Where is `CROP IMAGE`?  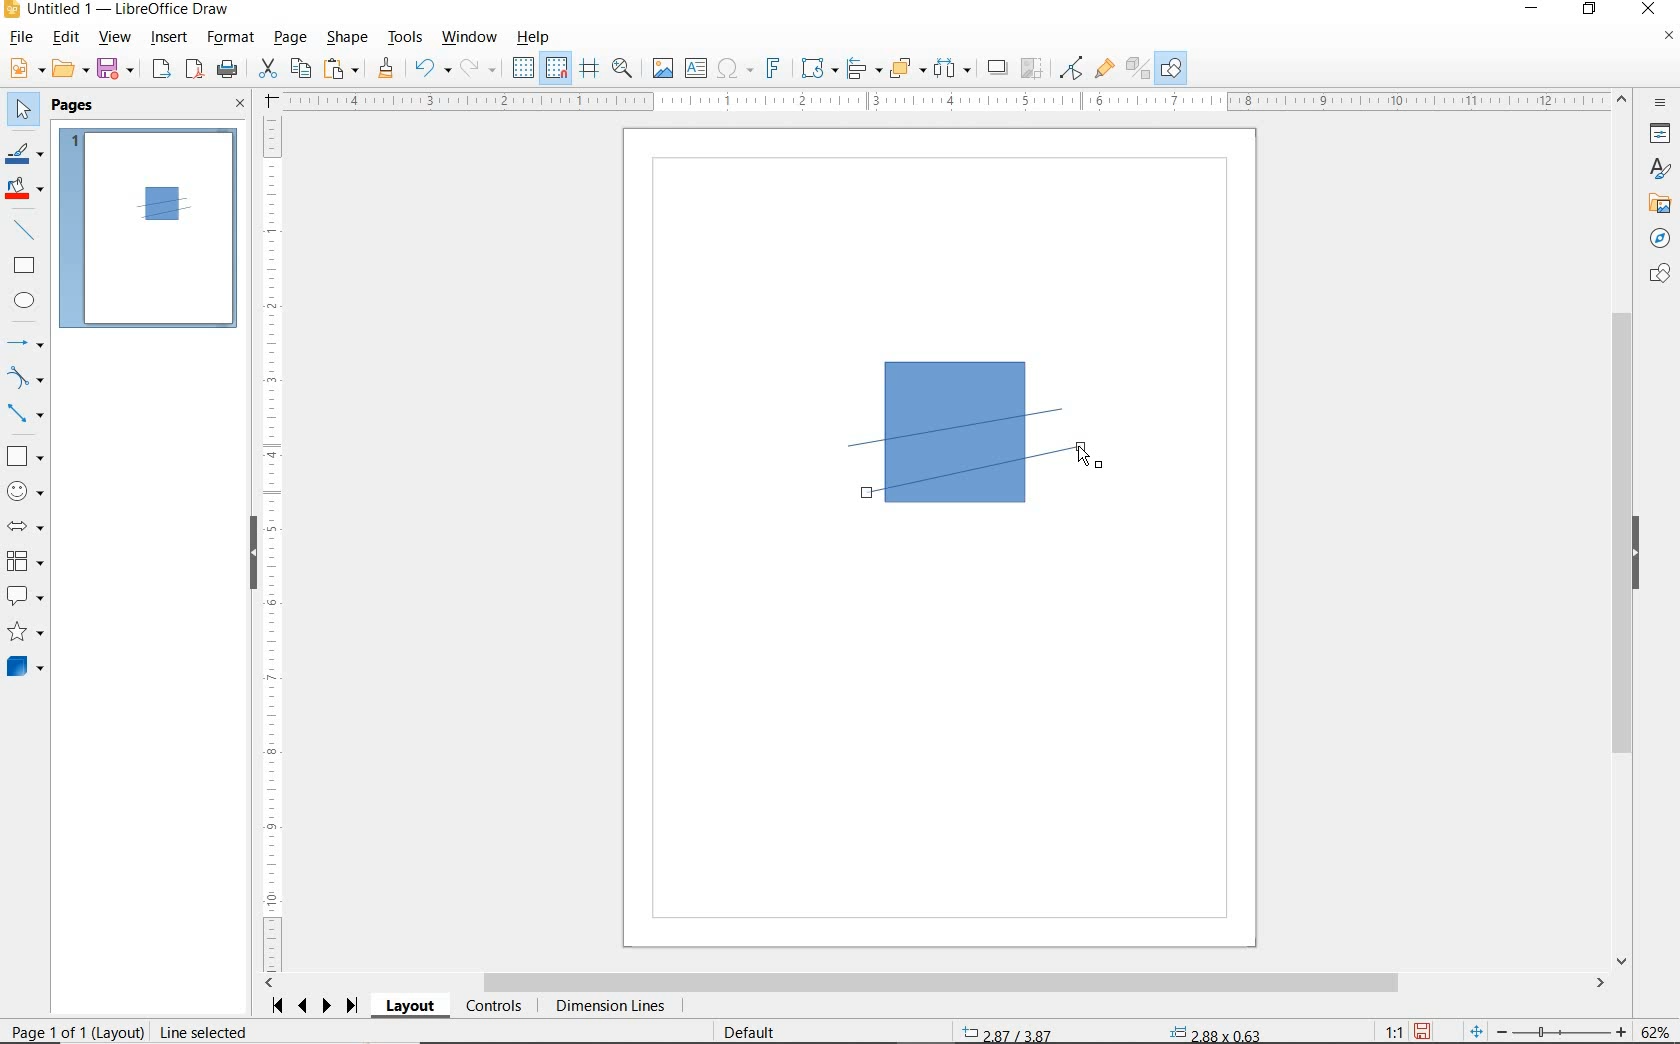
CROP IMAGE is located at coordinates (1033, 69).